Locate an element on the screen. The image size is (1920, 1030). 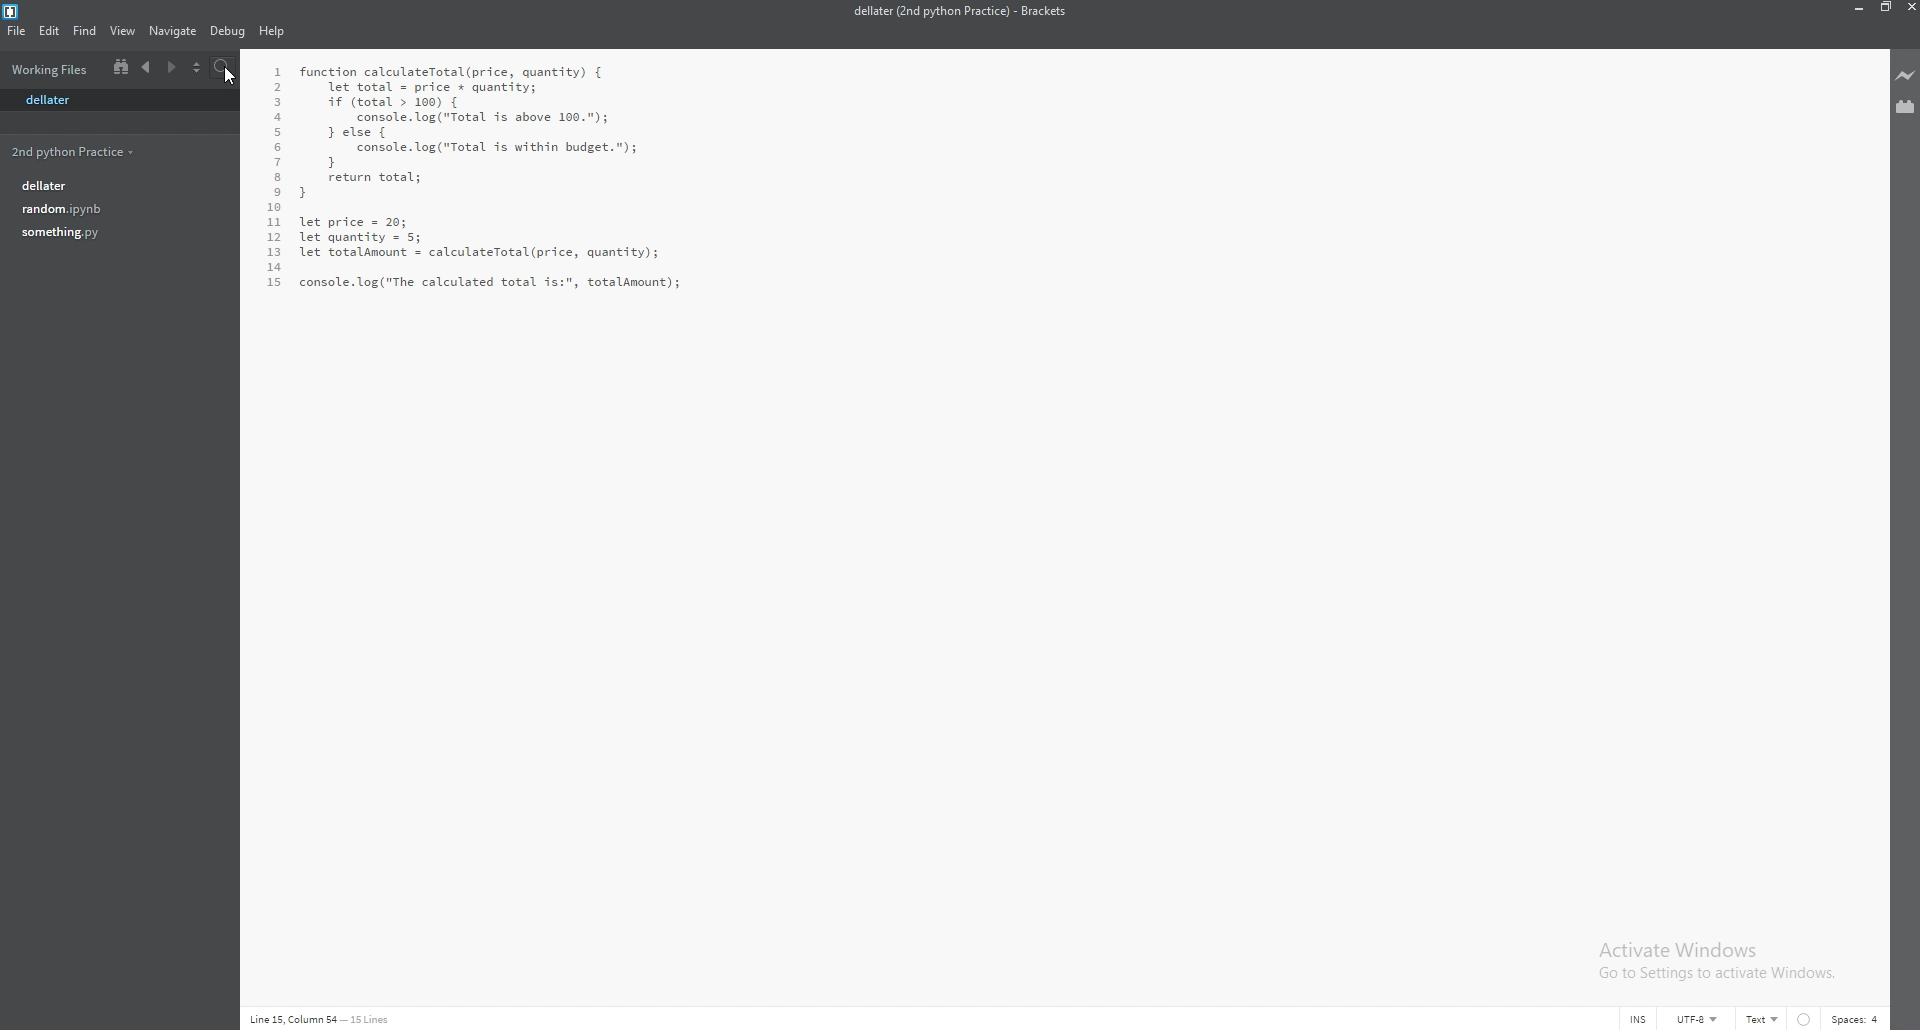
2 is located at coordinates (278, 88).